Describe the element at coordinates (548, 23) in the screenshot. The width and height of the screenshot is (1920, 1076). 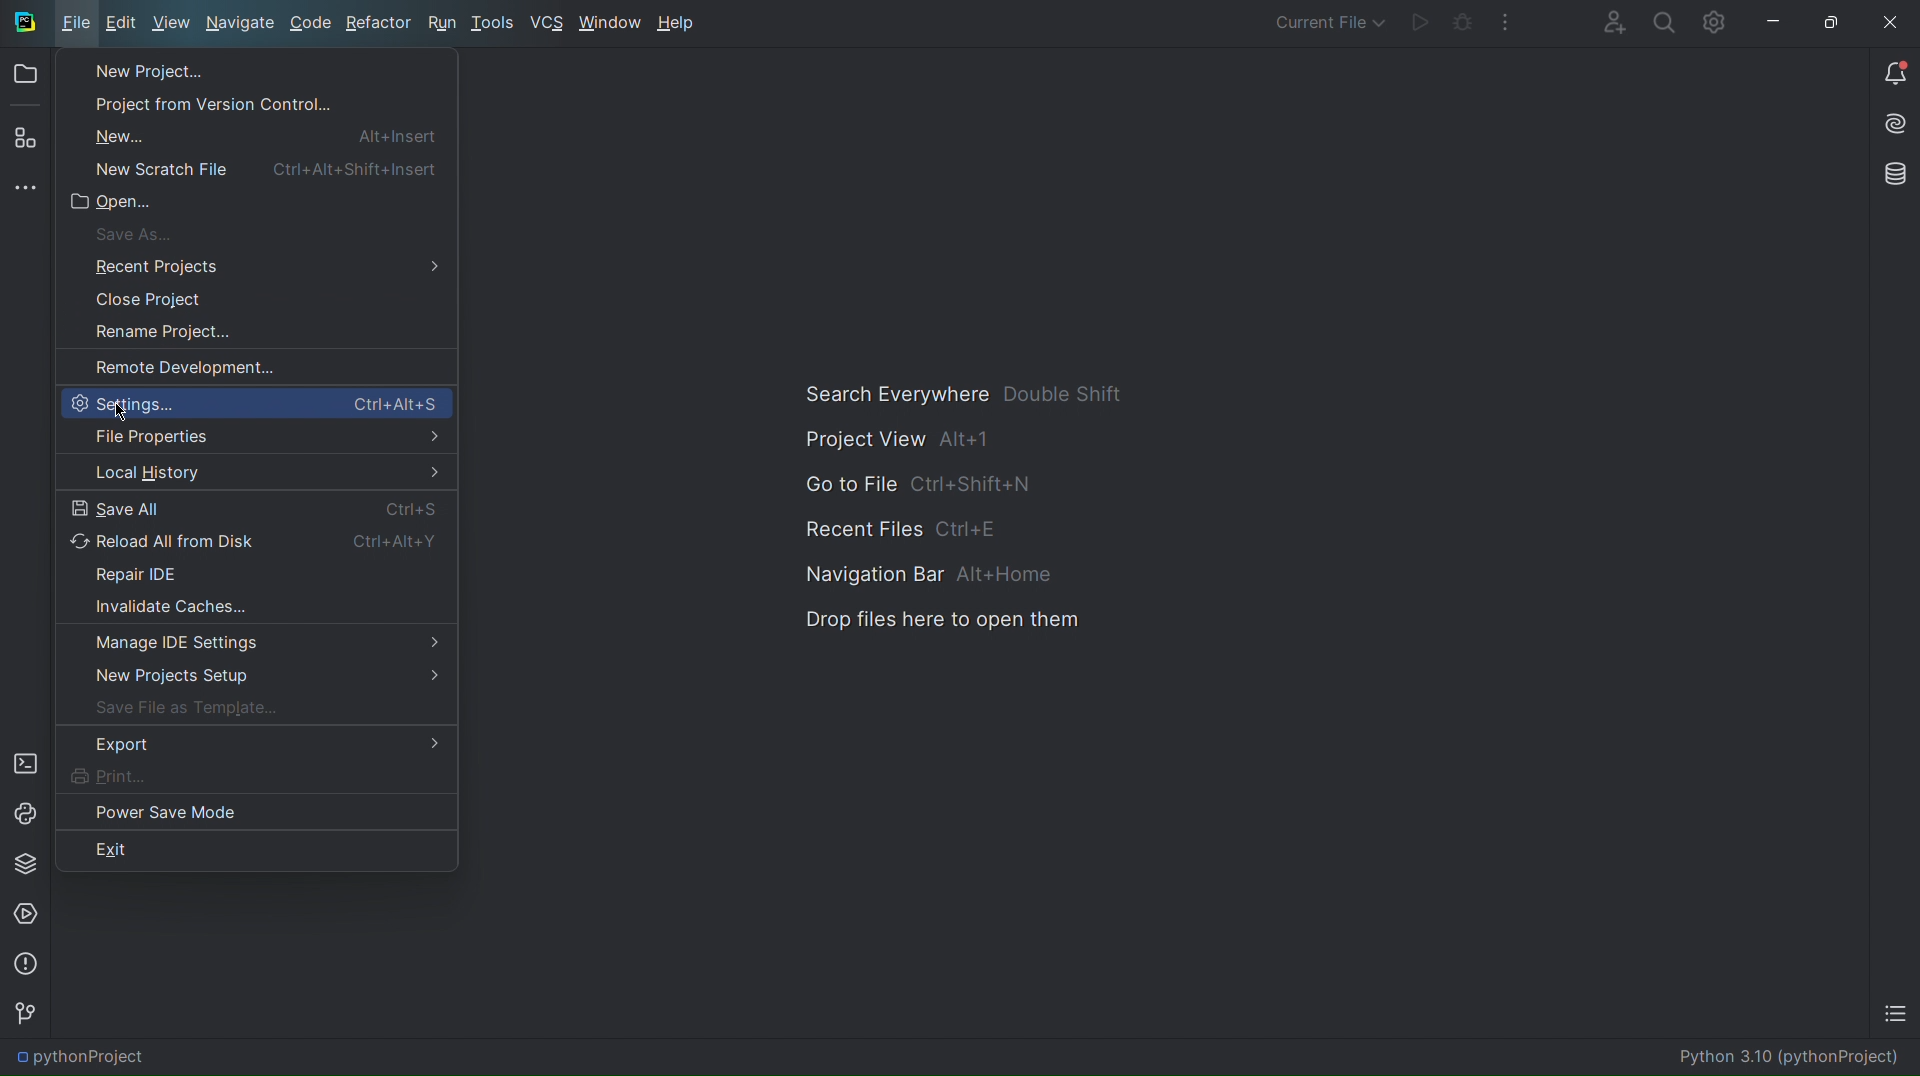
I see `VCS` at that location.